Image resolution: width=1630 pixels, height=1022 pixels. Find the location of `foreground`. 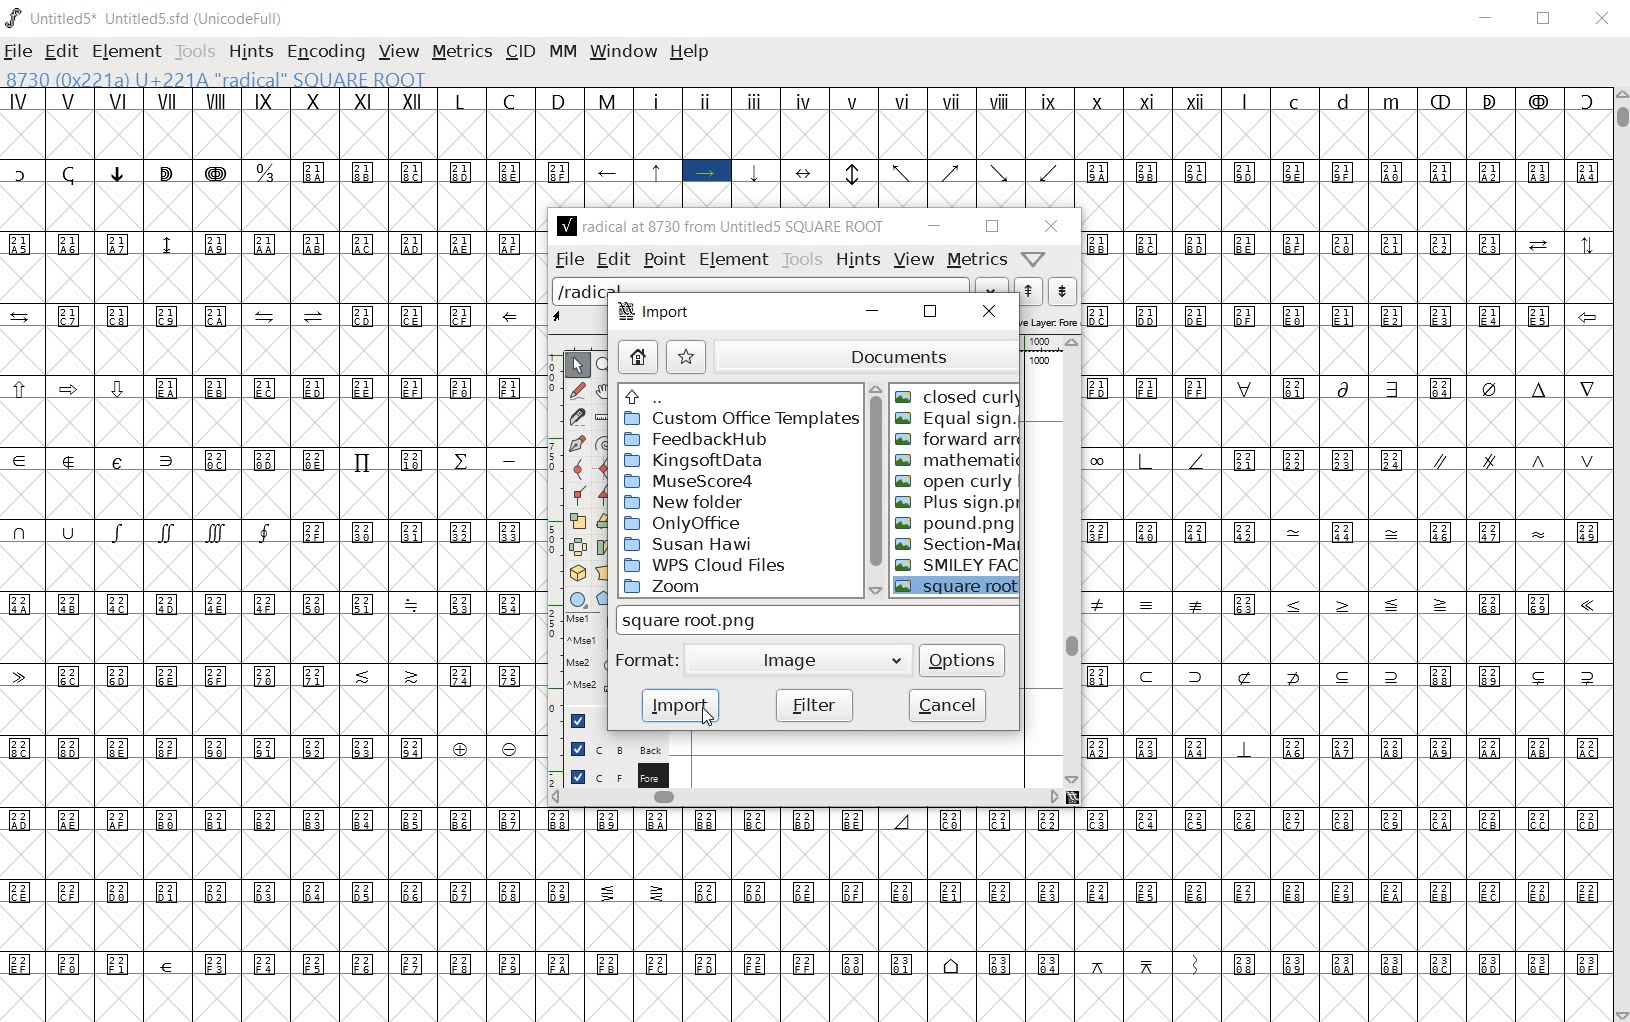

foreground is located at coordinates (607, 775).